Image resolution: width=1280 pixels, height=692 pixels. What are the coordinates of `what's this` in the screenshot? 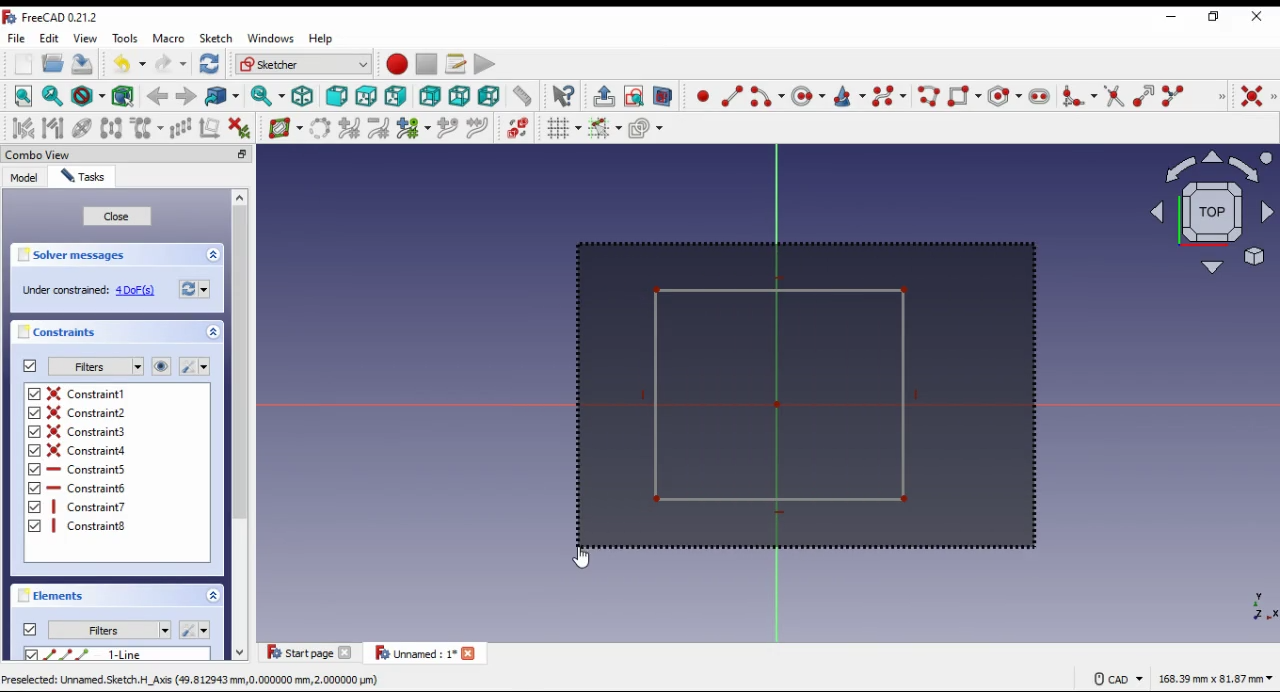 It's located at (563, 96).